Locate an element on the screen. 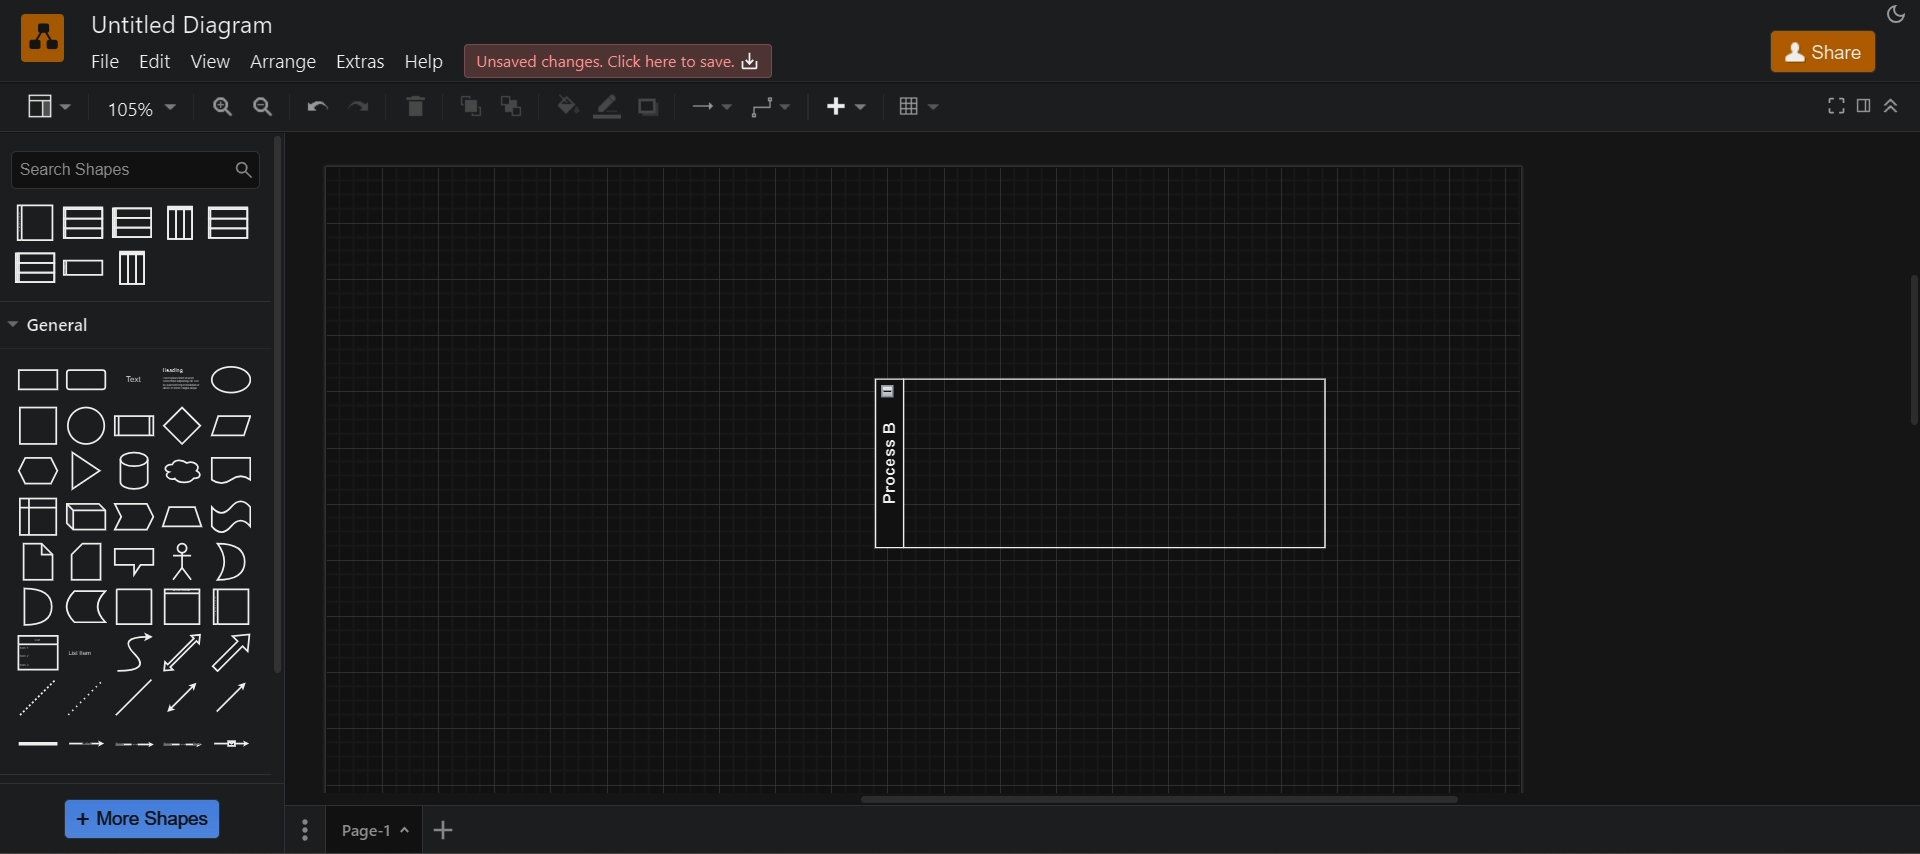  triangle is located at coordinates (85, 470).